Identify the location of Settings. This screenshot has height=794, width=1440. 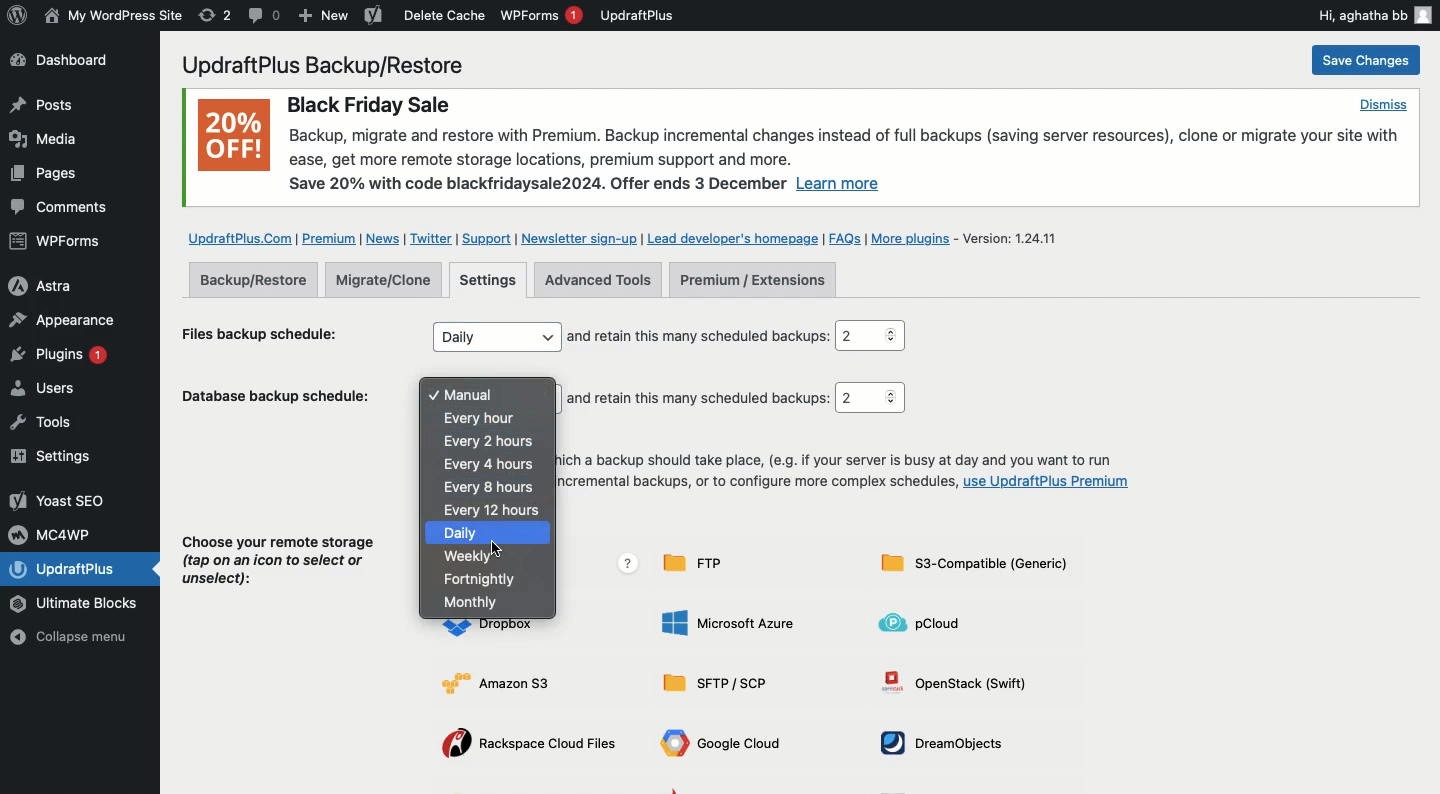
(490, 281).